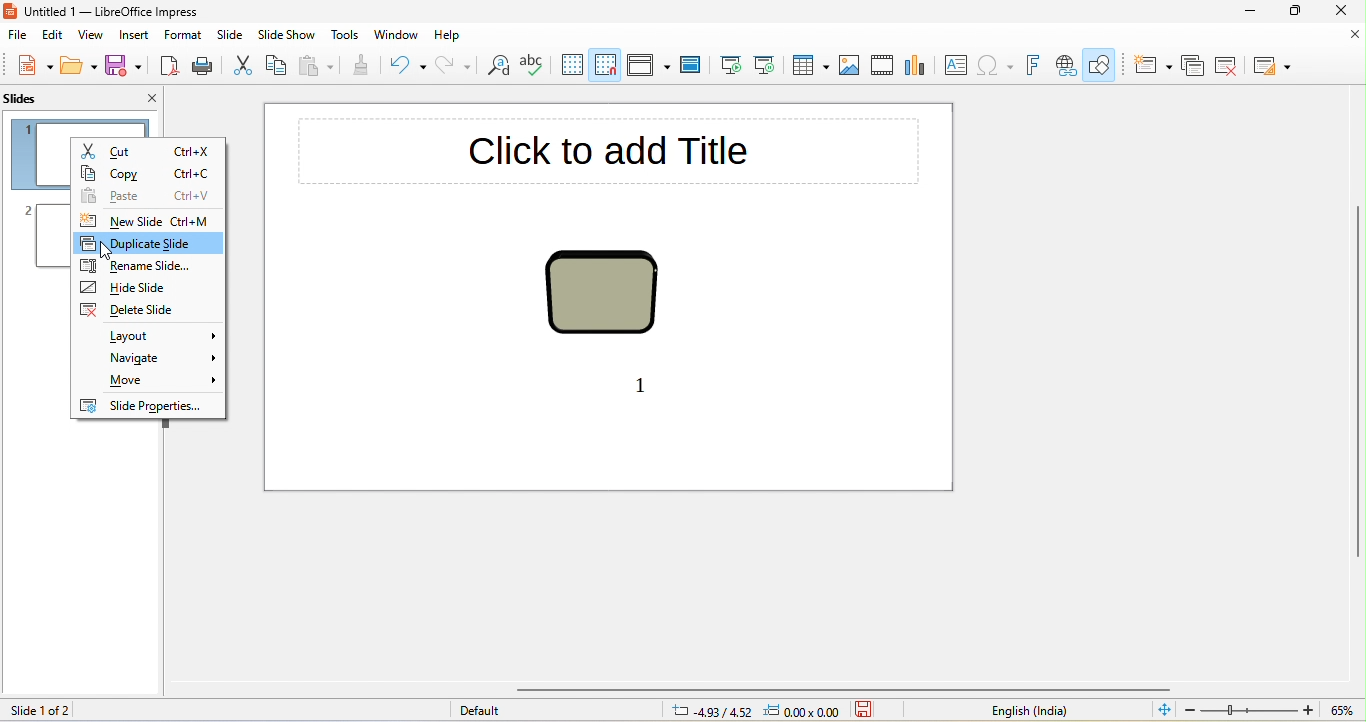 This screenshot has height=722, width=1366. Describe the element at coordinates (140, 97) in the screenshot. I see `close` at that location.